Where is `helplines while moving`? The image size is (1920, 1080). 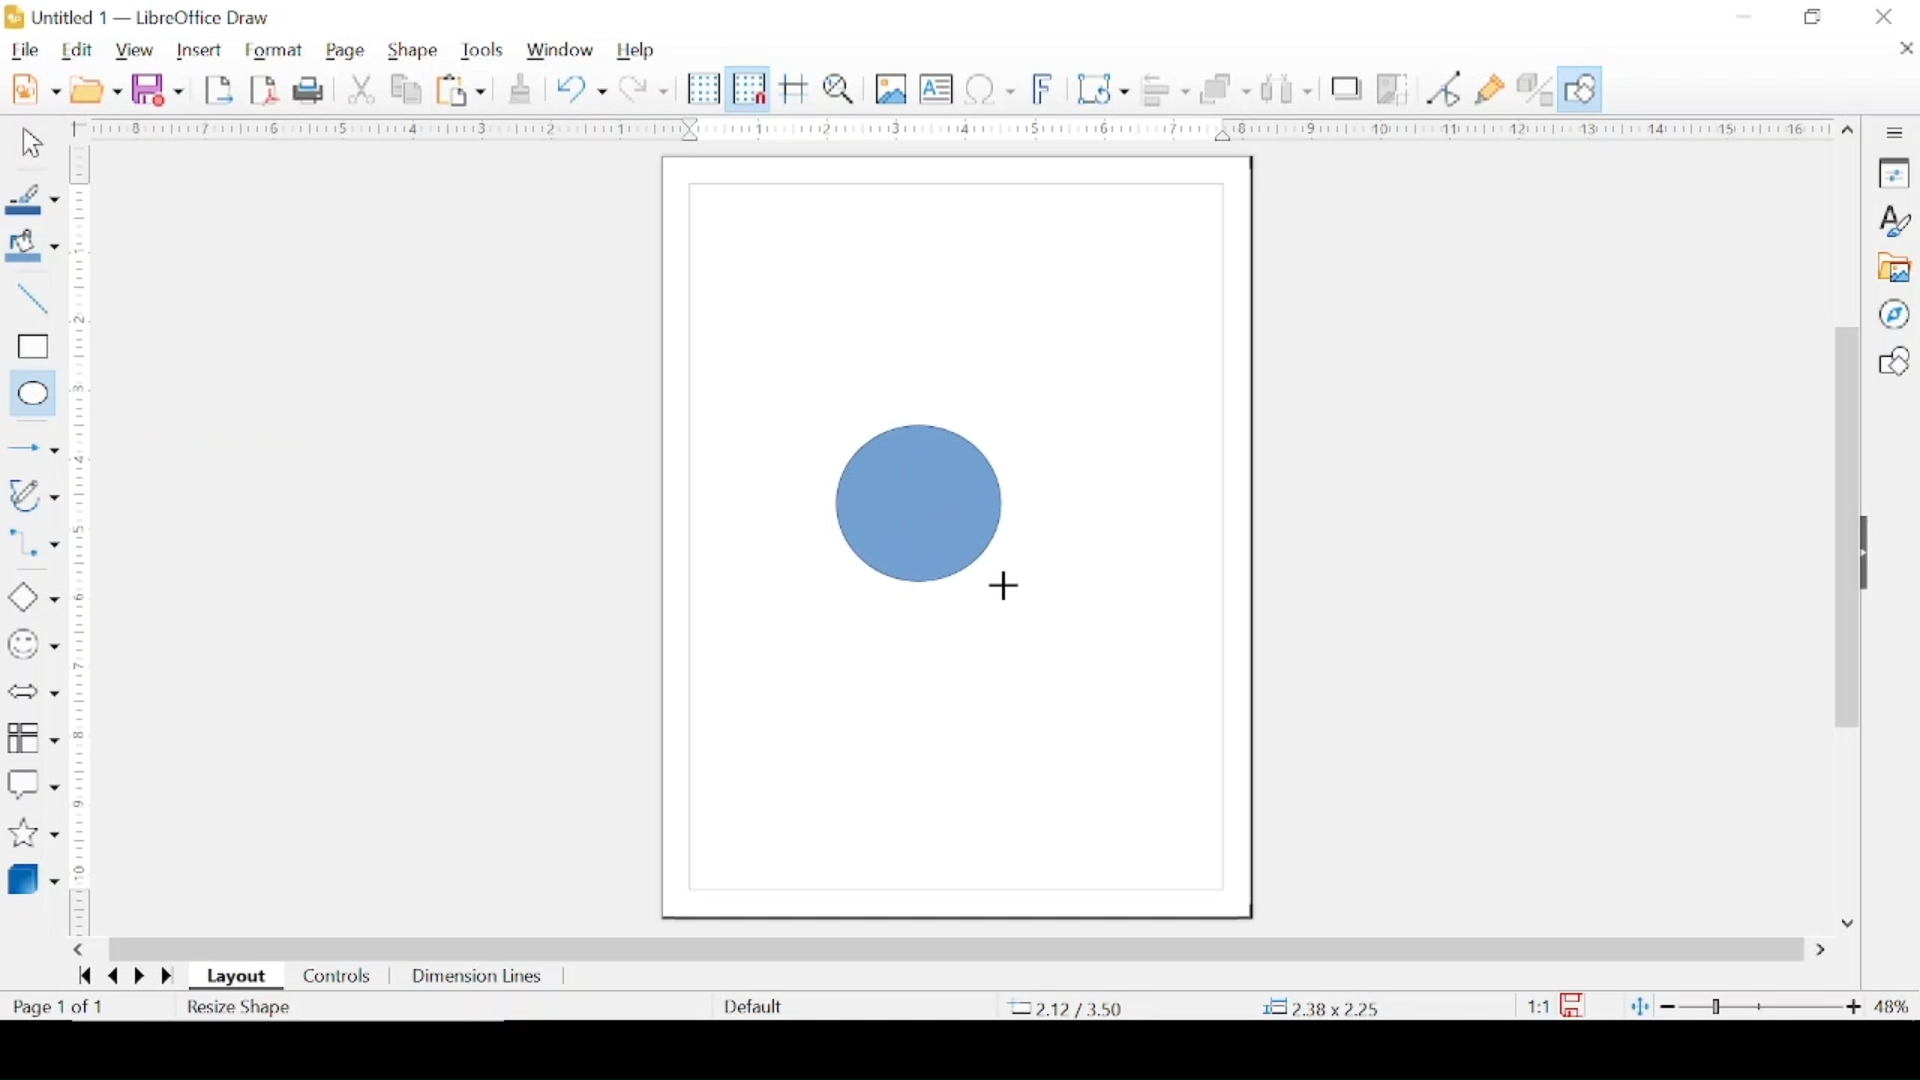
helplines while moving is located at coordinates (795, 89).